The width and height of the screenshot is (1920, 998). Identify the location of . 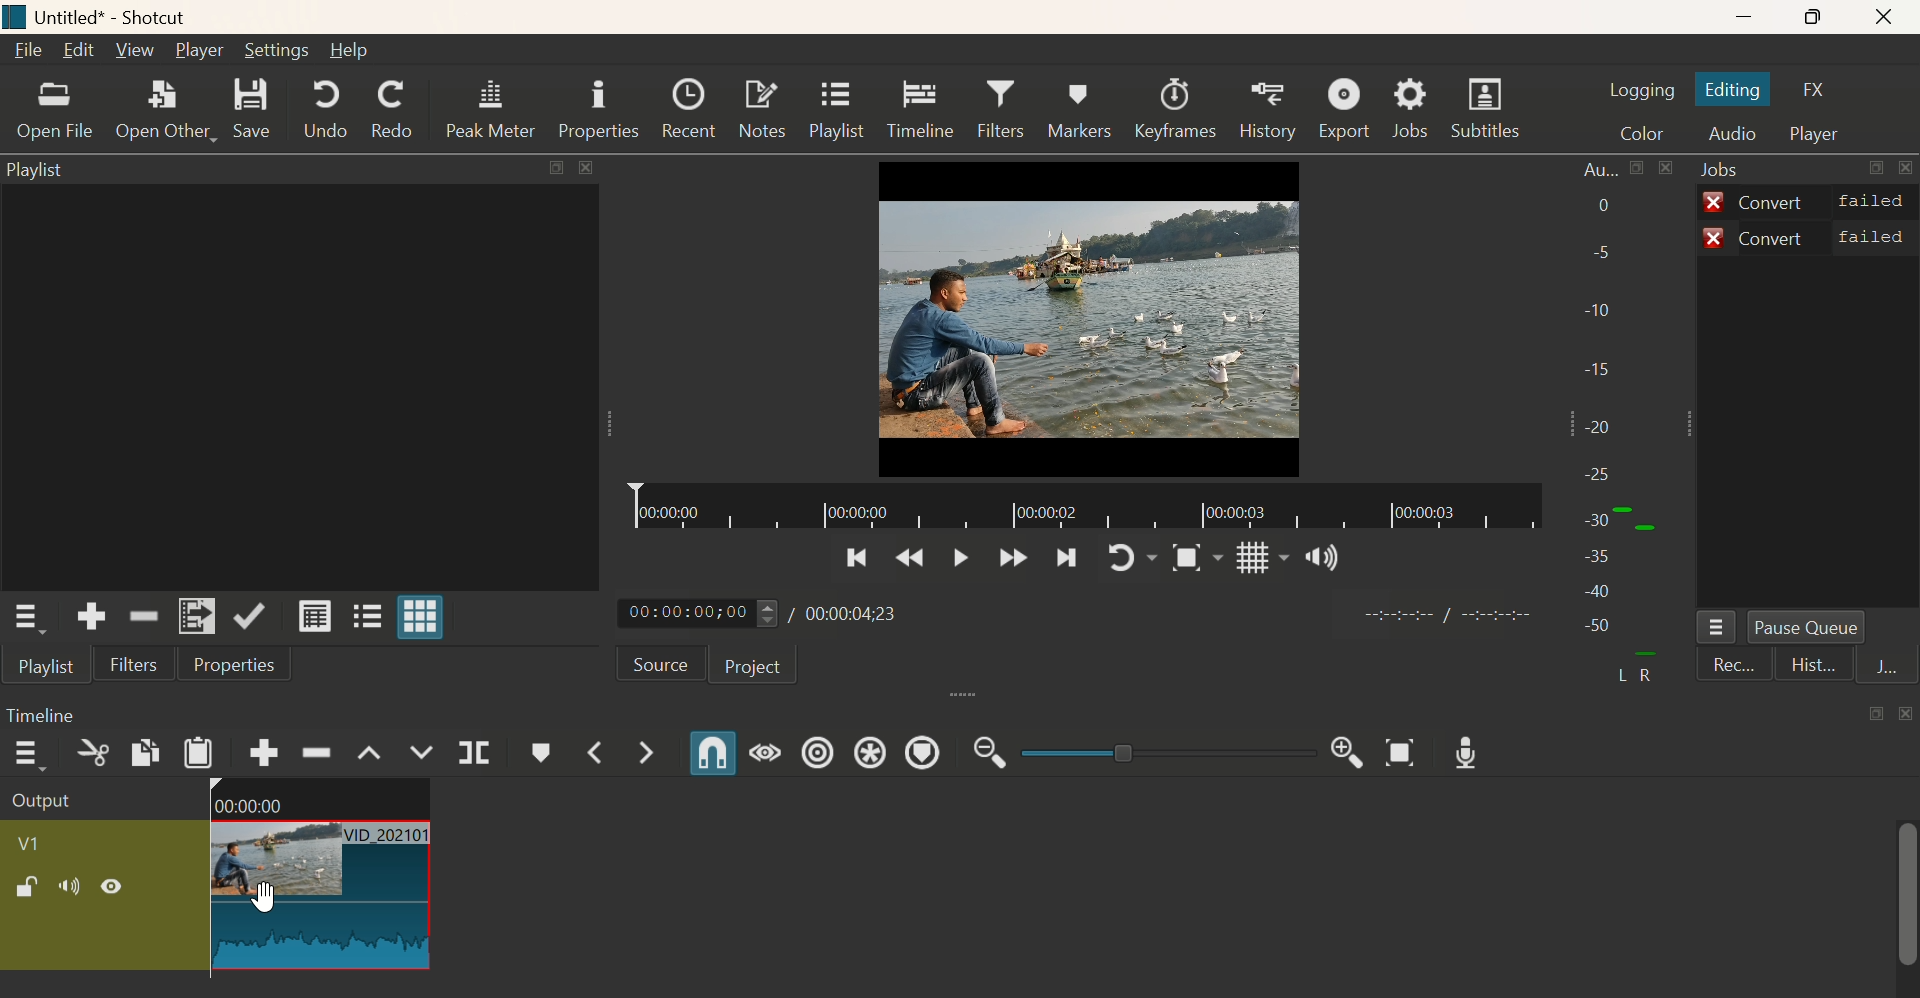
(244, 671).